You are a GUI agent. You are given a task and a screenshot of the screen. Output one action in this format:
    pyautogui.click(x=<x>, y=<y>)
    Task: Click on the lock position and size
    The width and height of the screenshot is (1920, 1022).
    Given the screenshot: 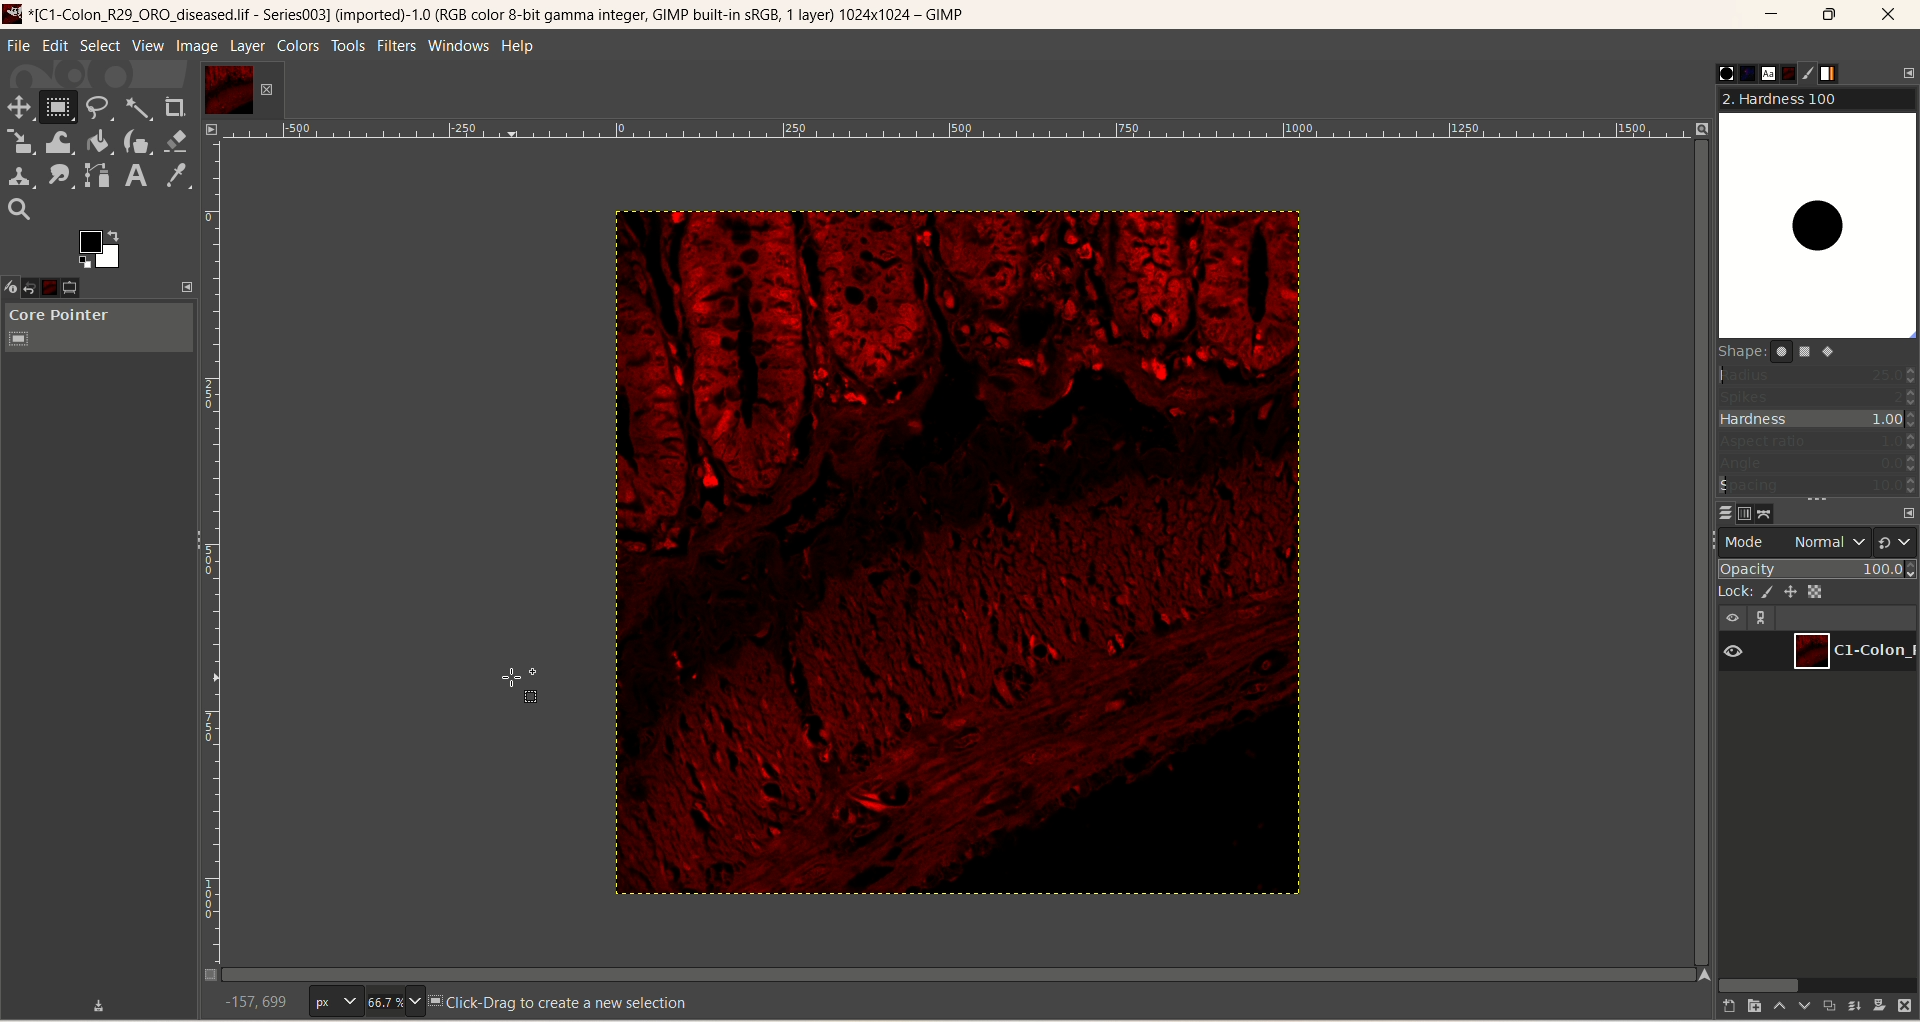 What is the action you would take?
    pyautogui.click(x=1798, y=590)
    